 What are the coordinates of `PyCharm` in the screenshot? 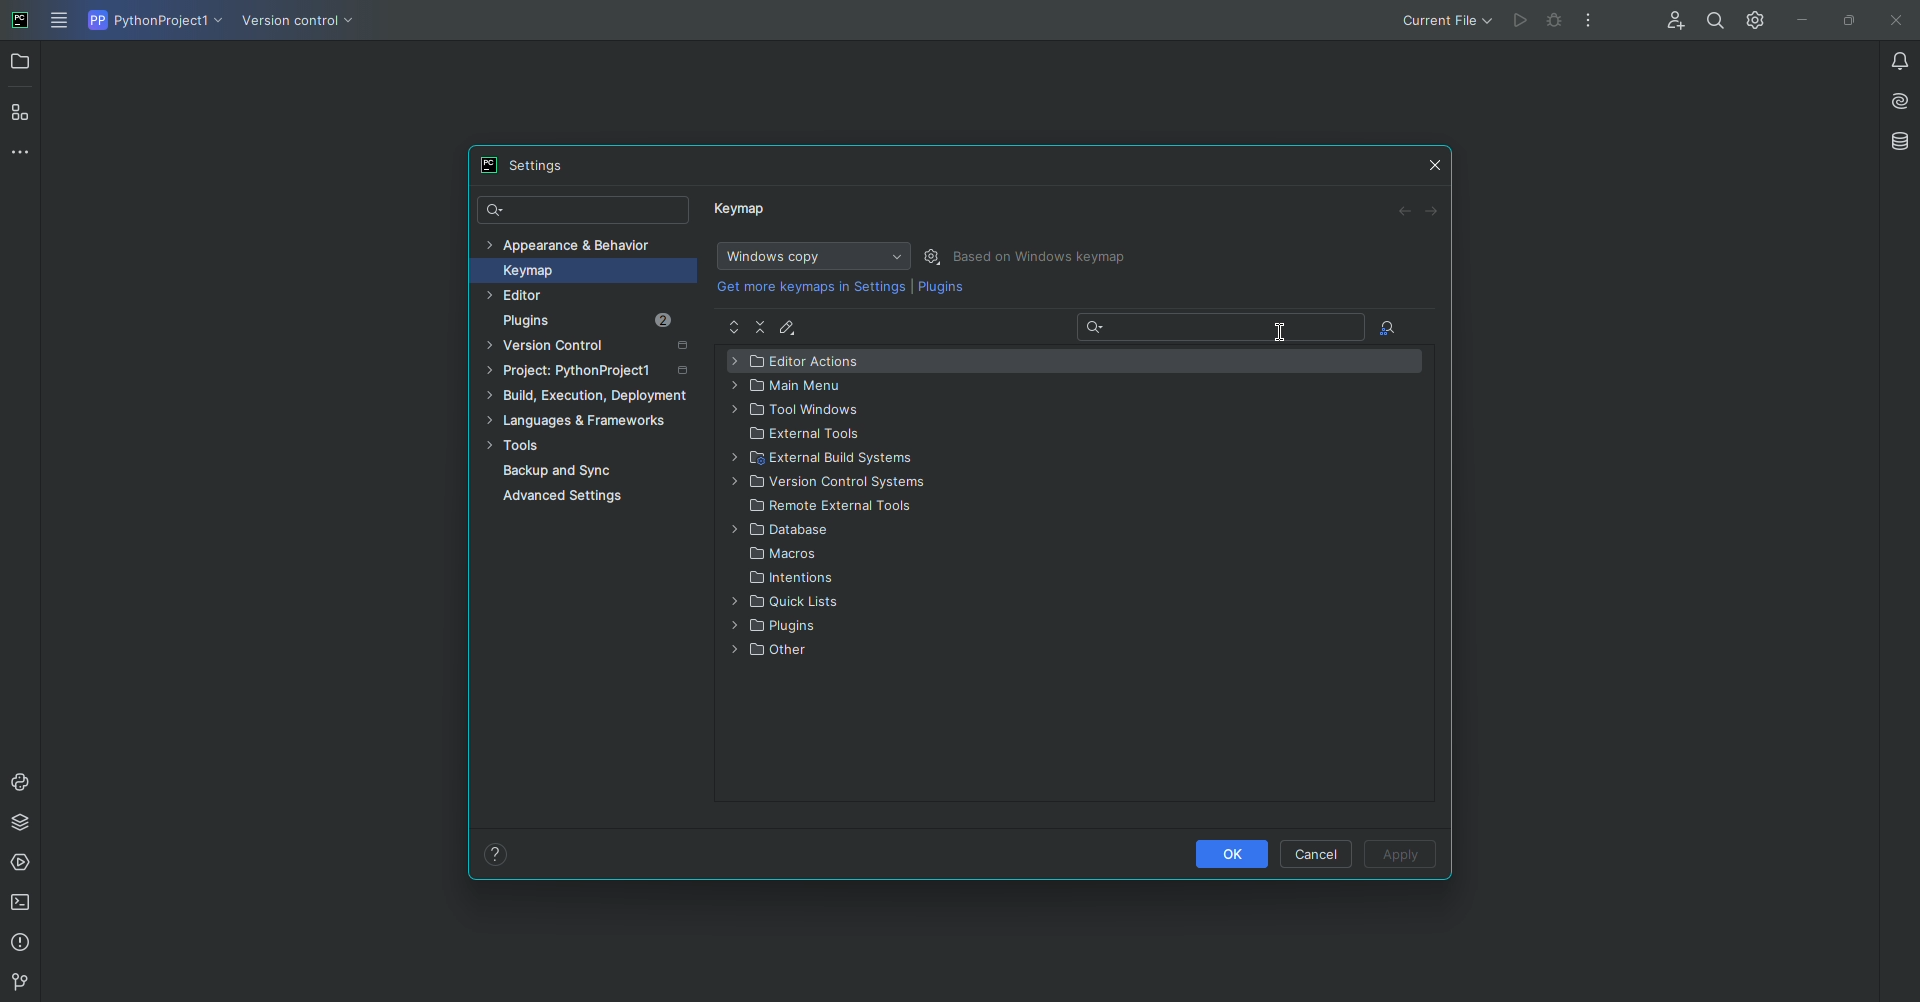 It's located at (21, 22).